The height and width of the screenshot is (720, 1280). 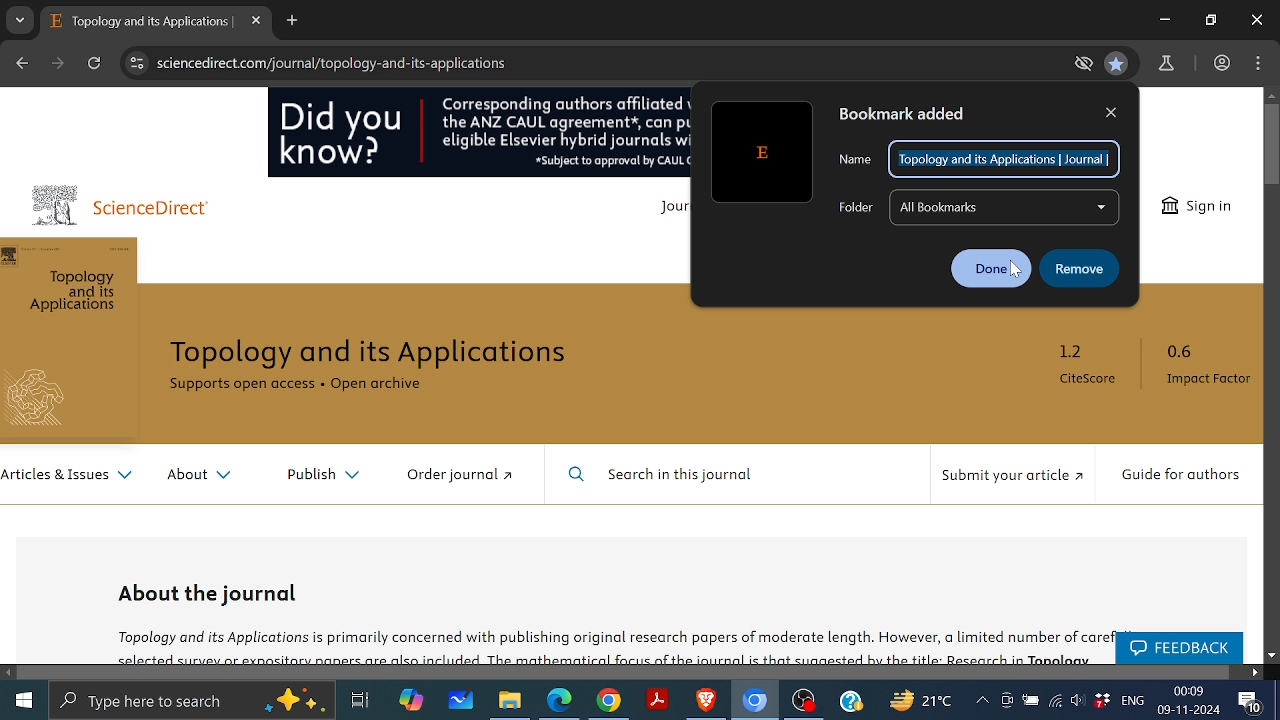 What do you see at coordinates (981, 700) in the screenshot?
I see `Show Hidden Icon` at bounding box center [981, 700].